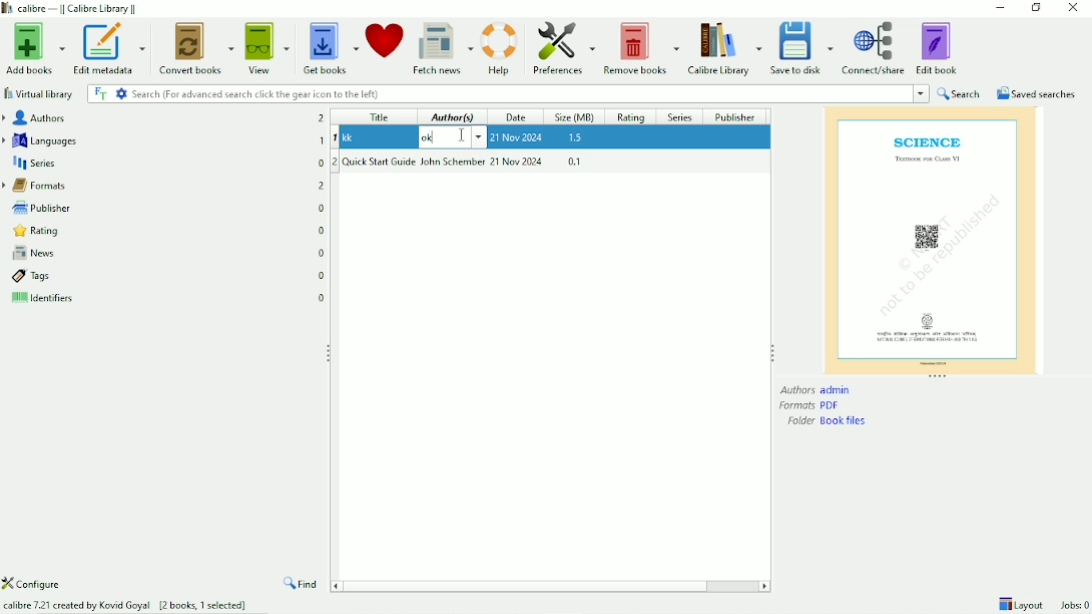 The height and width of the screenshot is (614, 1092). Describe the element at coordinates (1073, 8) in the screenshot. I see `Close` at that location.